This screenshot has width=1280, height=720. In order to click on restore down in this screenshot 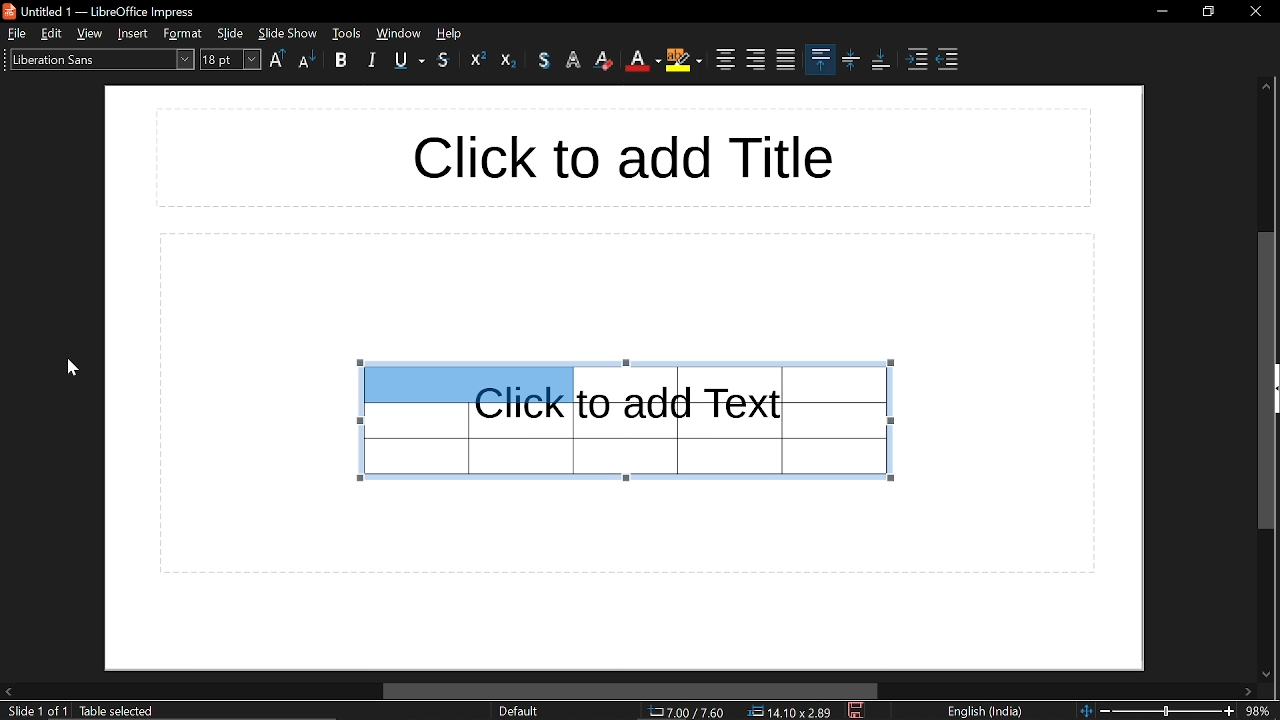, I will do `click(1209, 11)`.